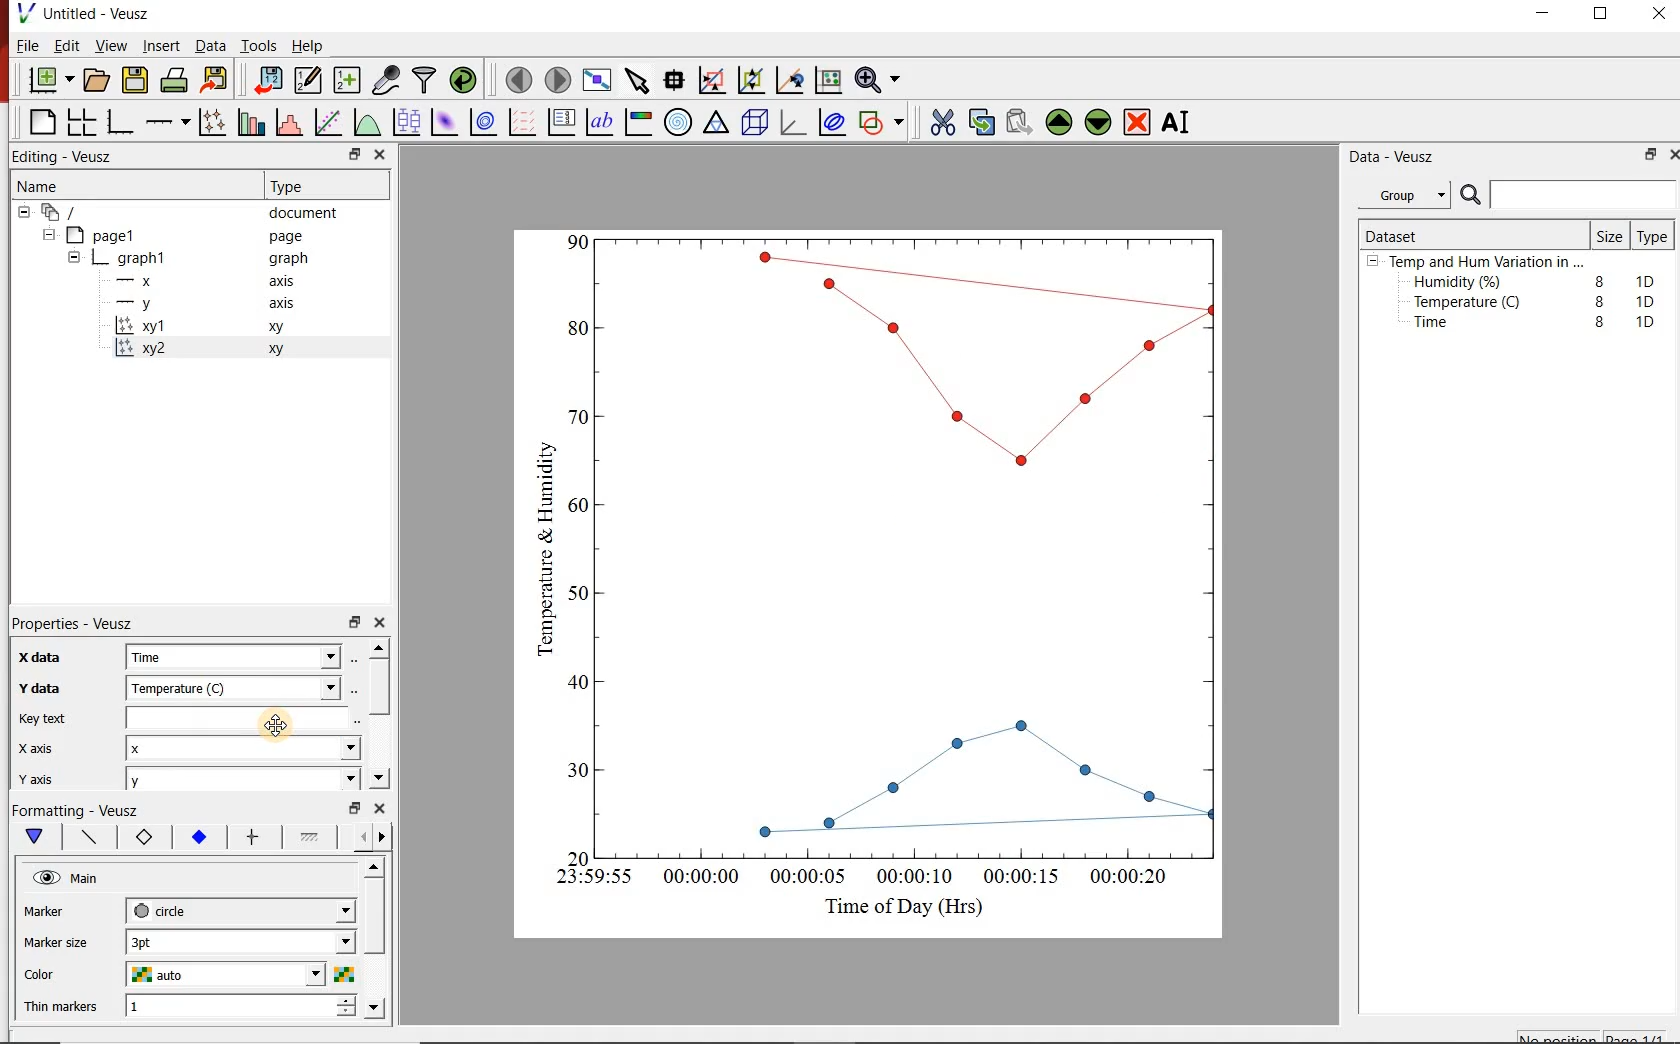 This screenshot has width=1680, height=1044. What do you see at coordinates (579, 240) in the screenshot?
I see `90` at bounding box center [579, 240].